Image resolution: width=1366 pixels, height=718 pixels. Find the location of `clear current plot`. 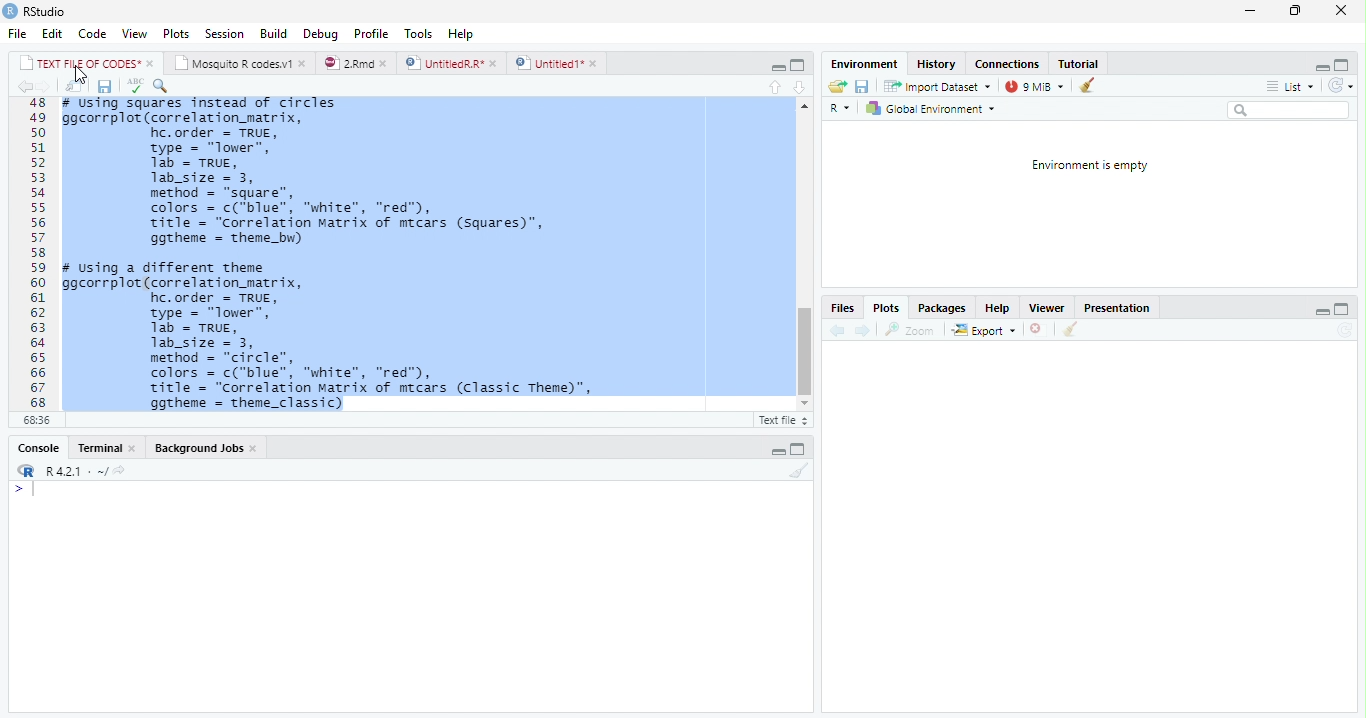

clear current plot is located at coordinates (1034, 330).